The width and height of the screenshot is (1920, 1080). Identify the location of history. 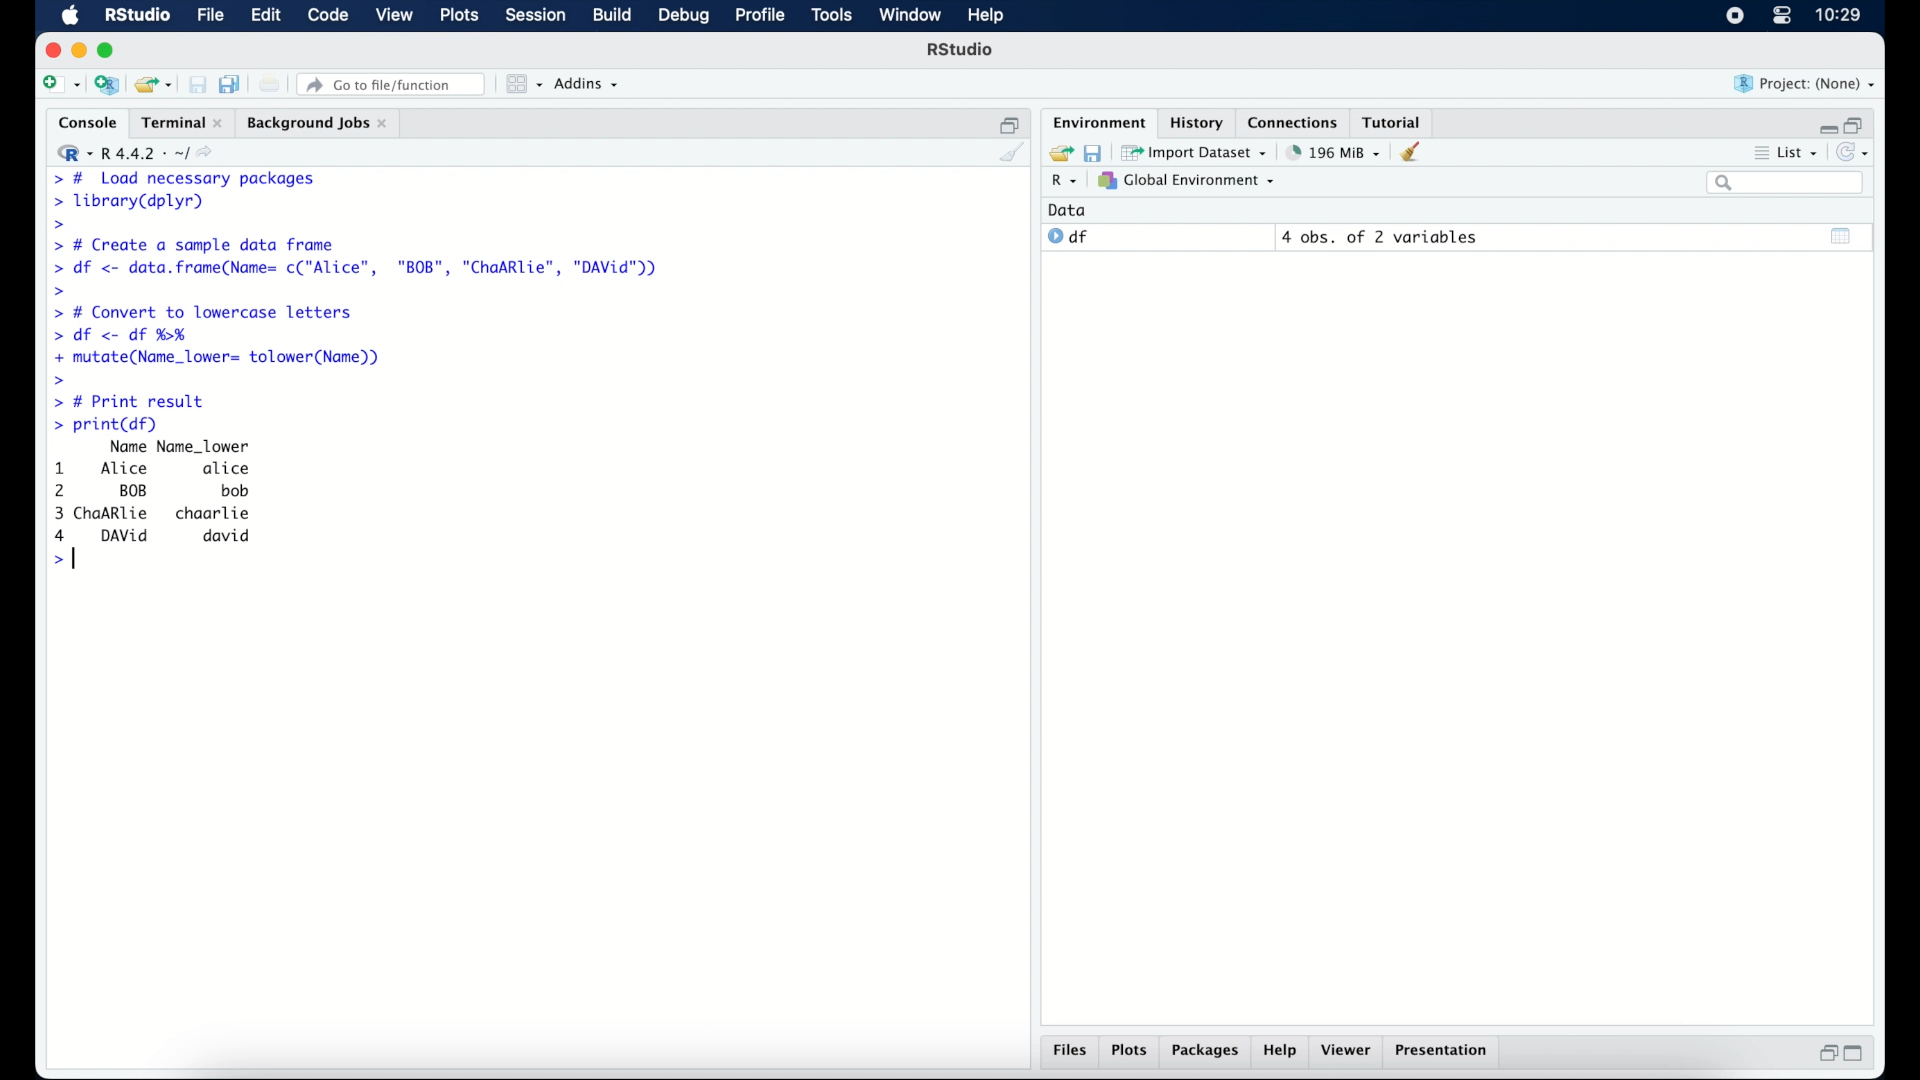
(1195, 121).